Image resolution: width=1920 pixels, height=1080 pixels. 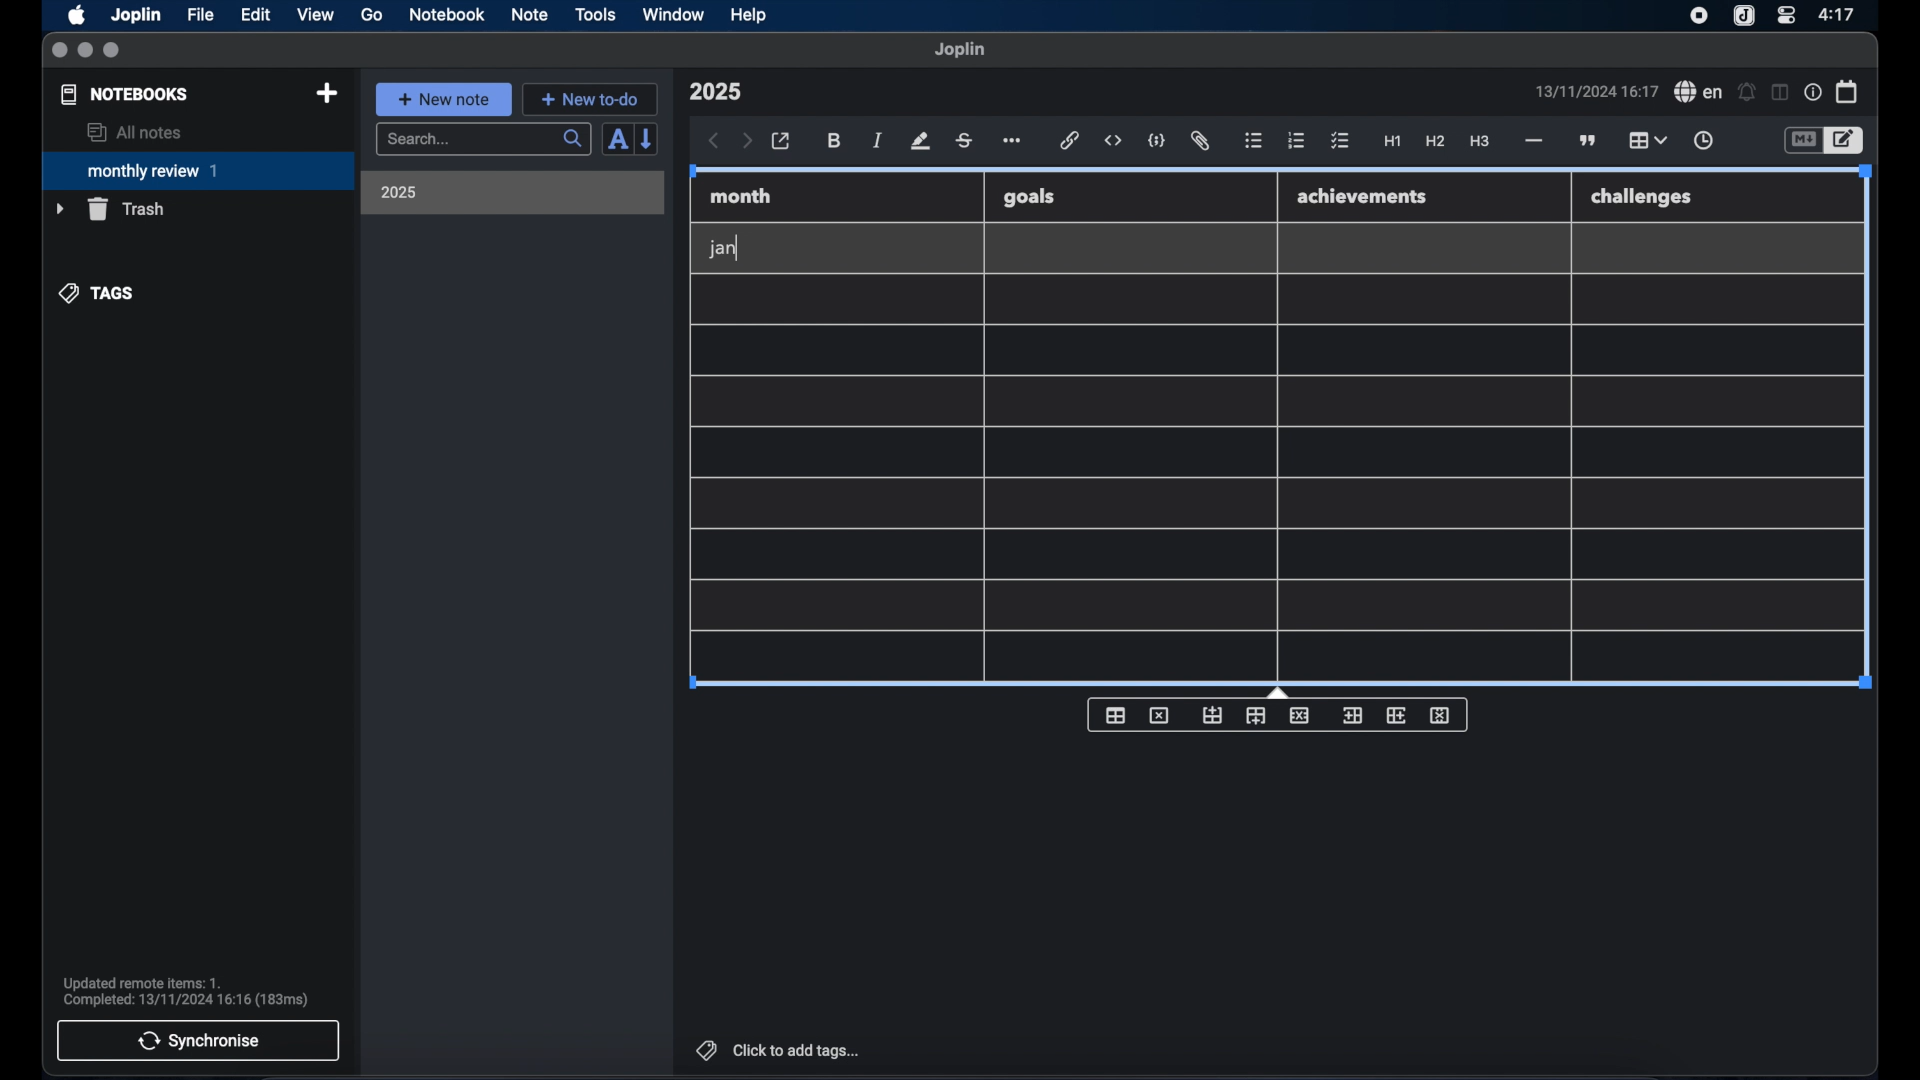 What do you see at coordinates (714, 141) in the screenshot?
I see `back` at bounding box center [714, 141].